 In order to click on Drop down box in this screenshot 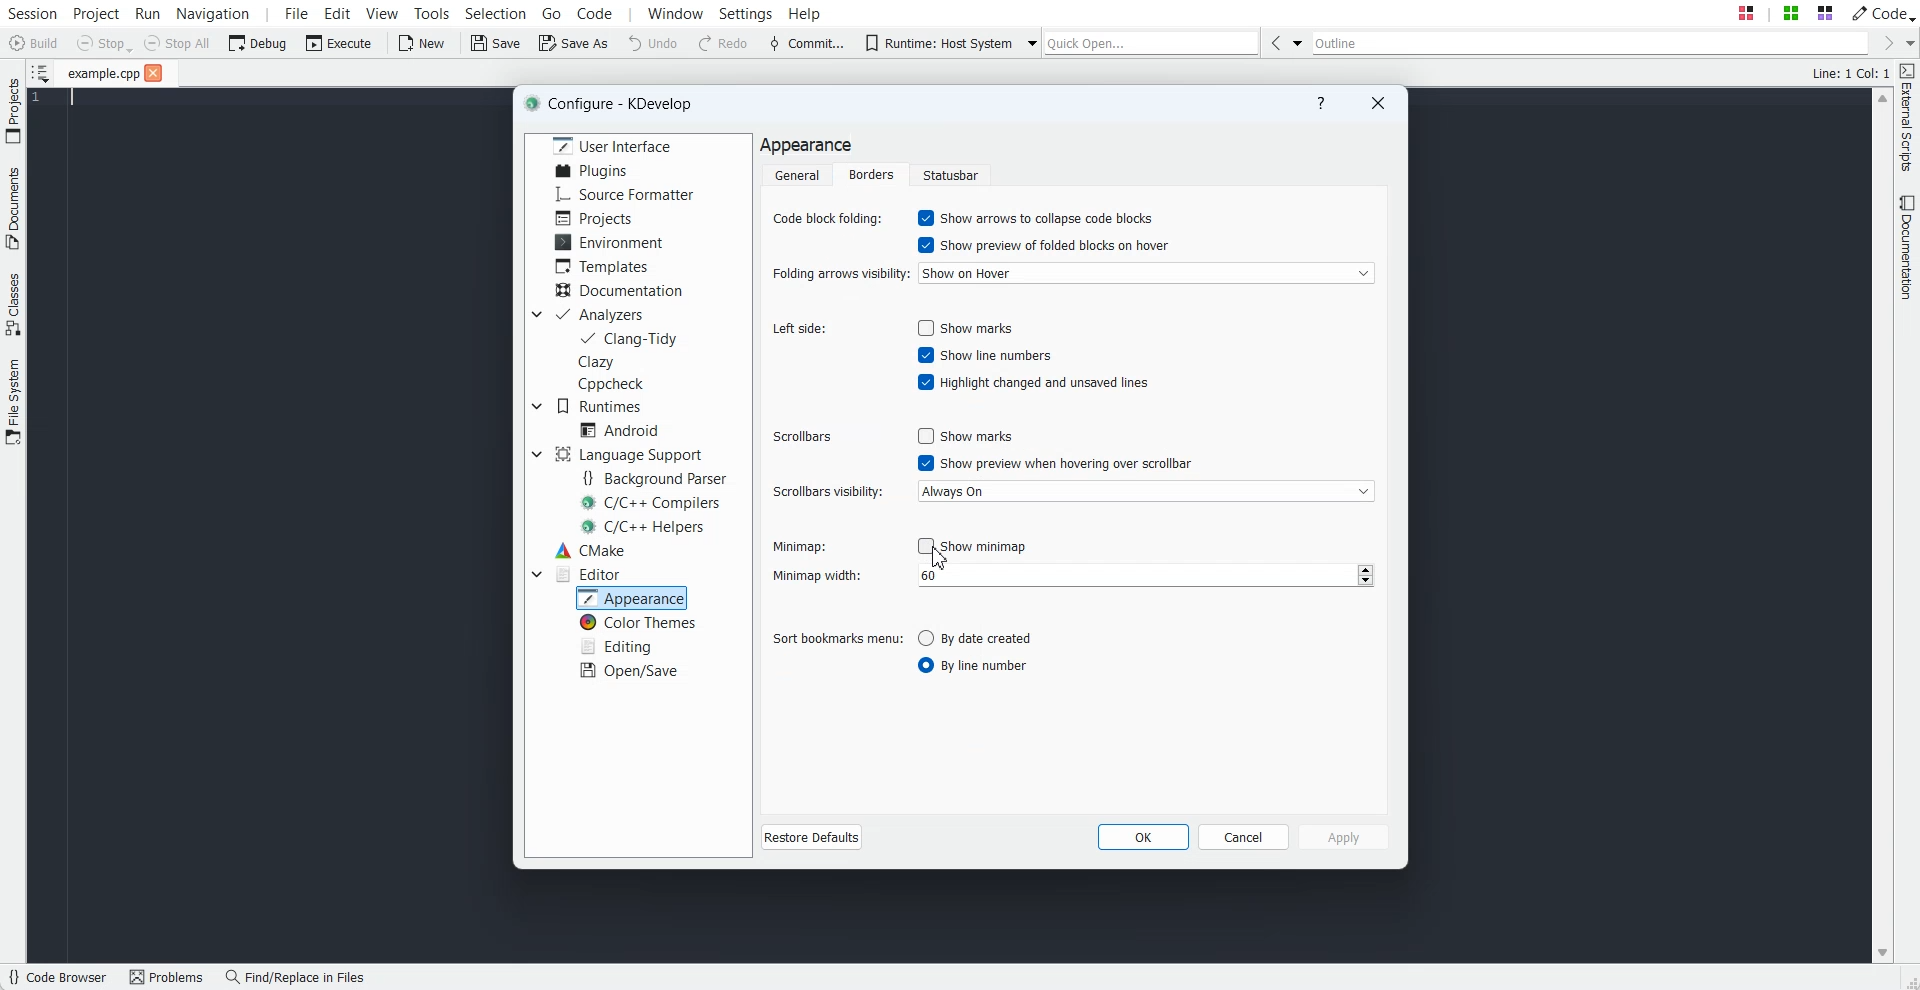, I will do `click(534, 455)`.